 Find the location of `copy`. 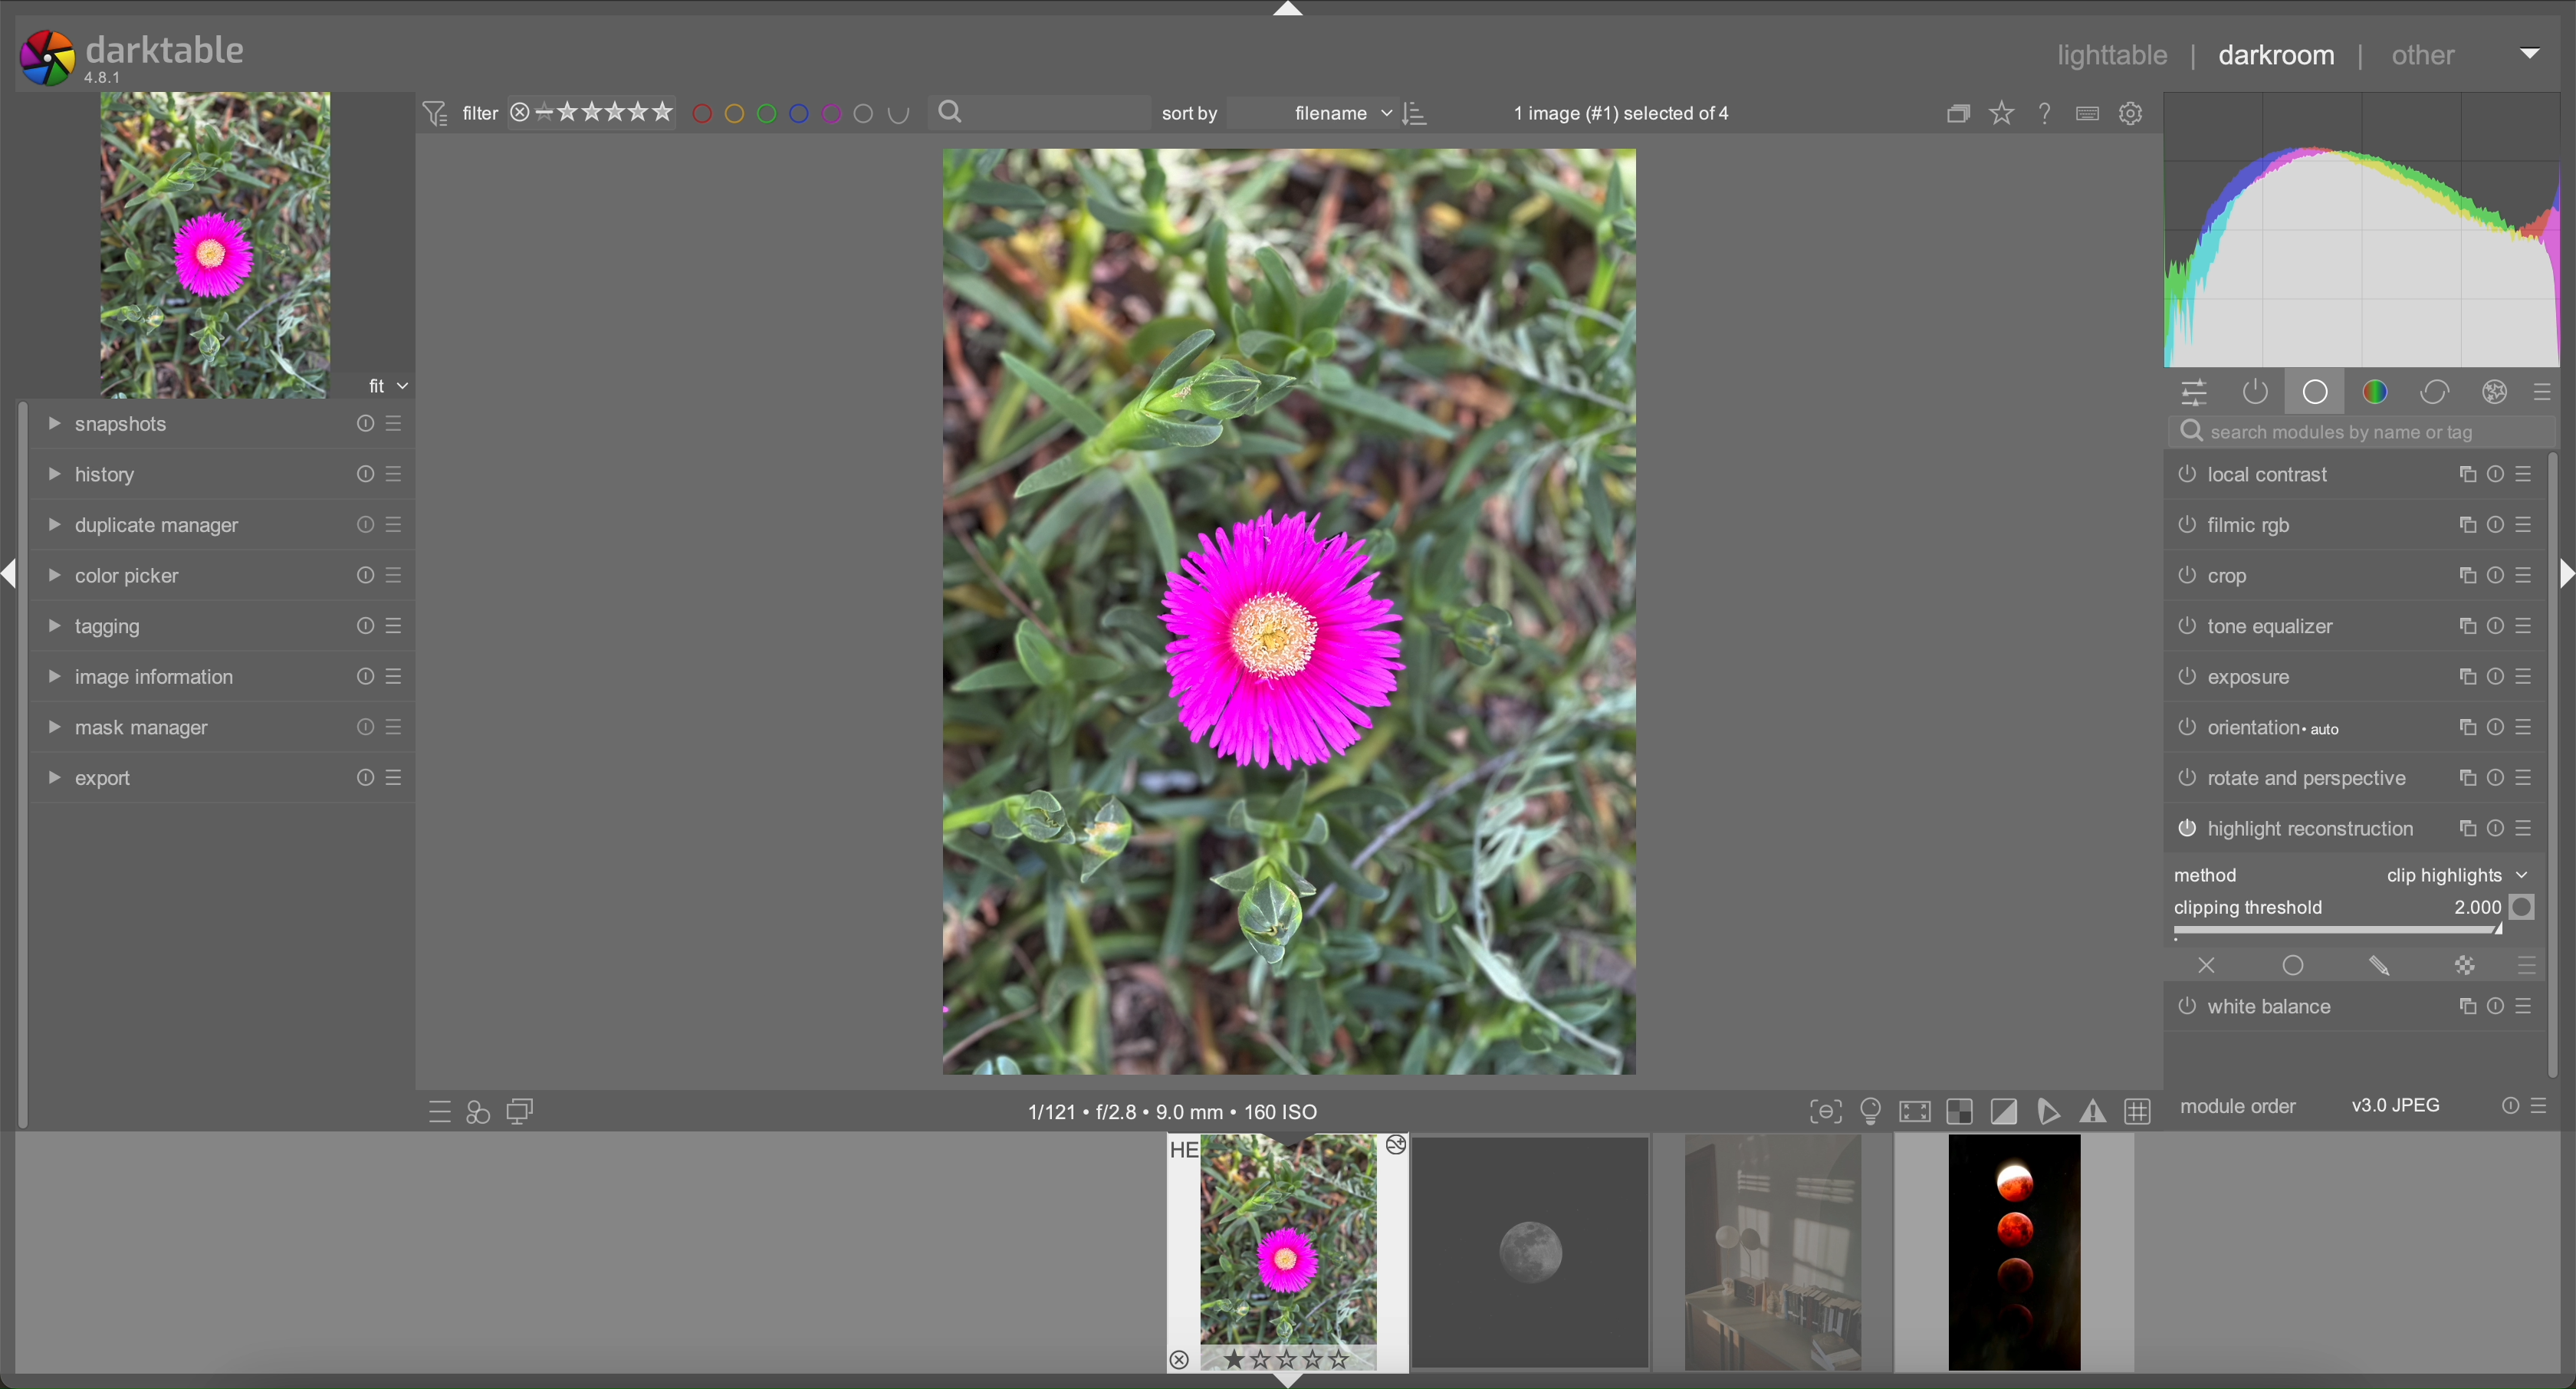

copy is located at coordinates (2465, 526).